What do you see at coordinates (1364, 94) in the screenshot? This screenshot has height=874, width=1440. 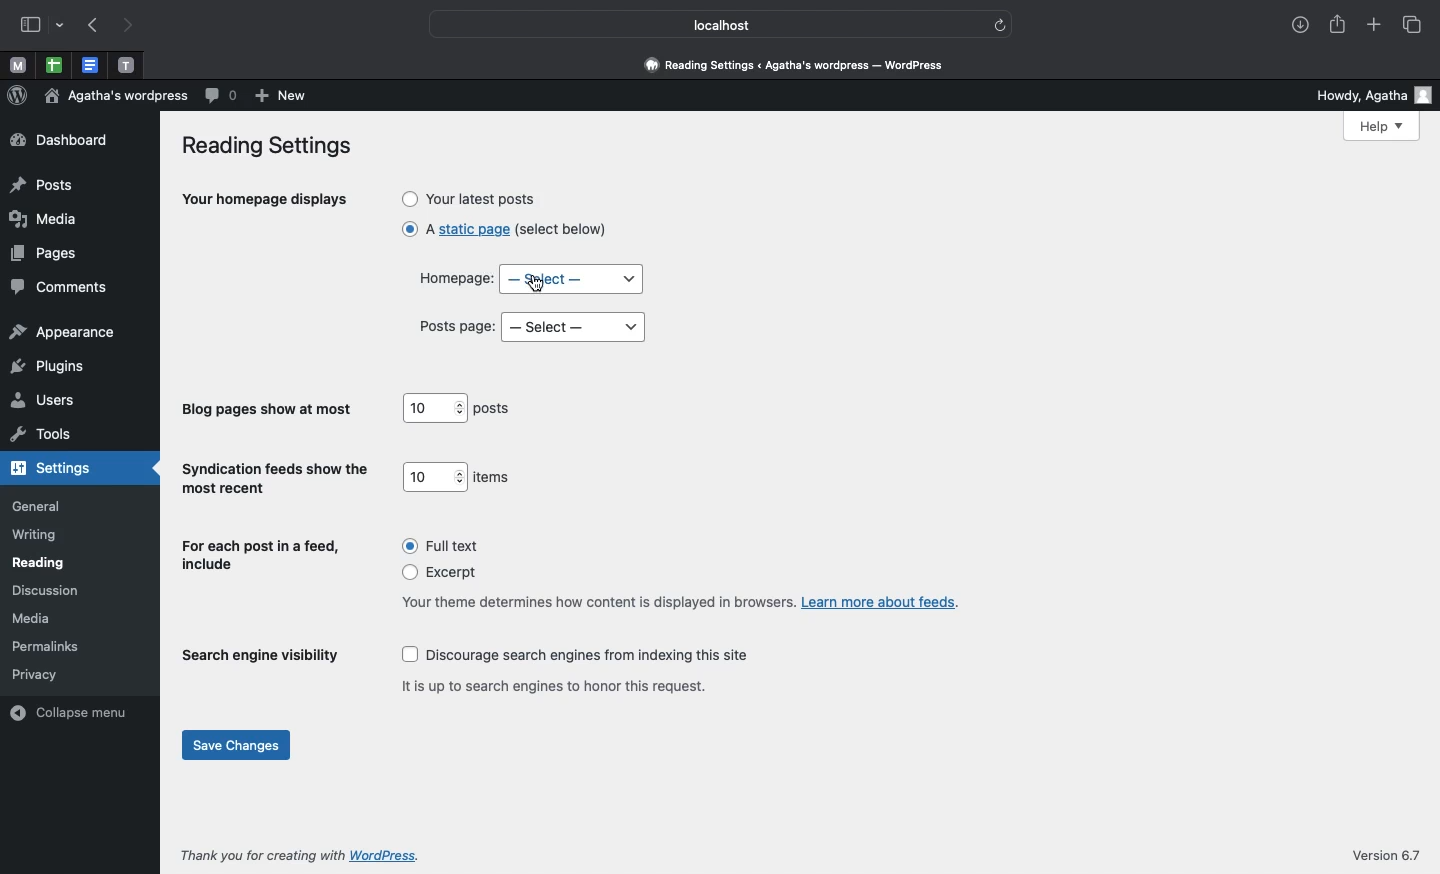 I see `Howdy user` at bounding box center [1364, 94].